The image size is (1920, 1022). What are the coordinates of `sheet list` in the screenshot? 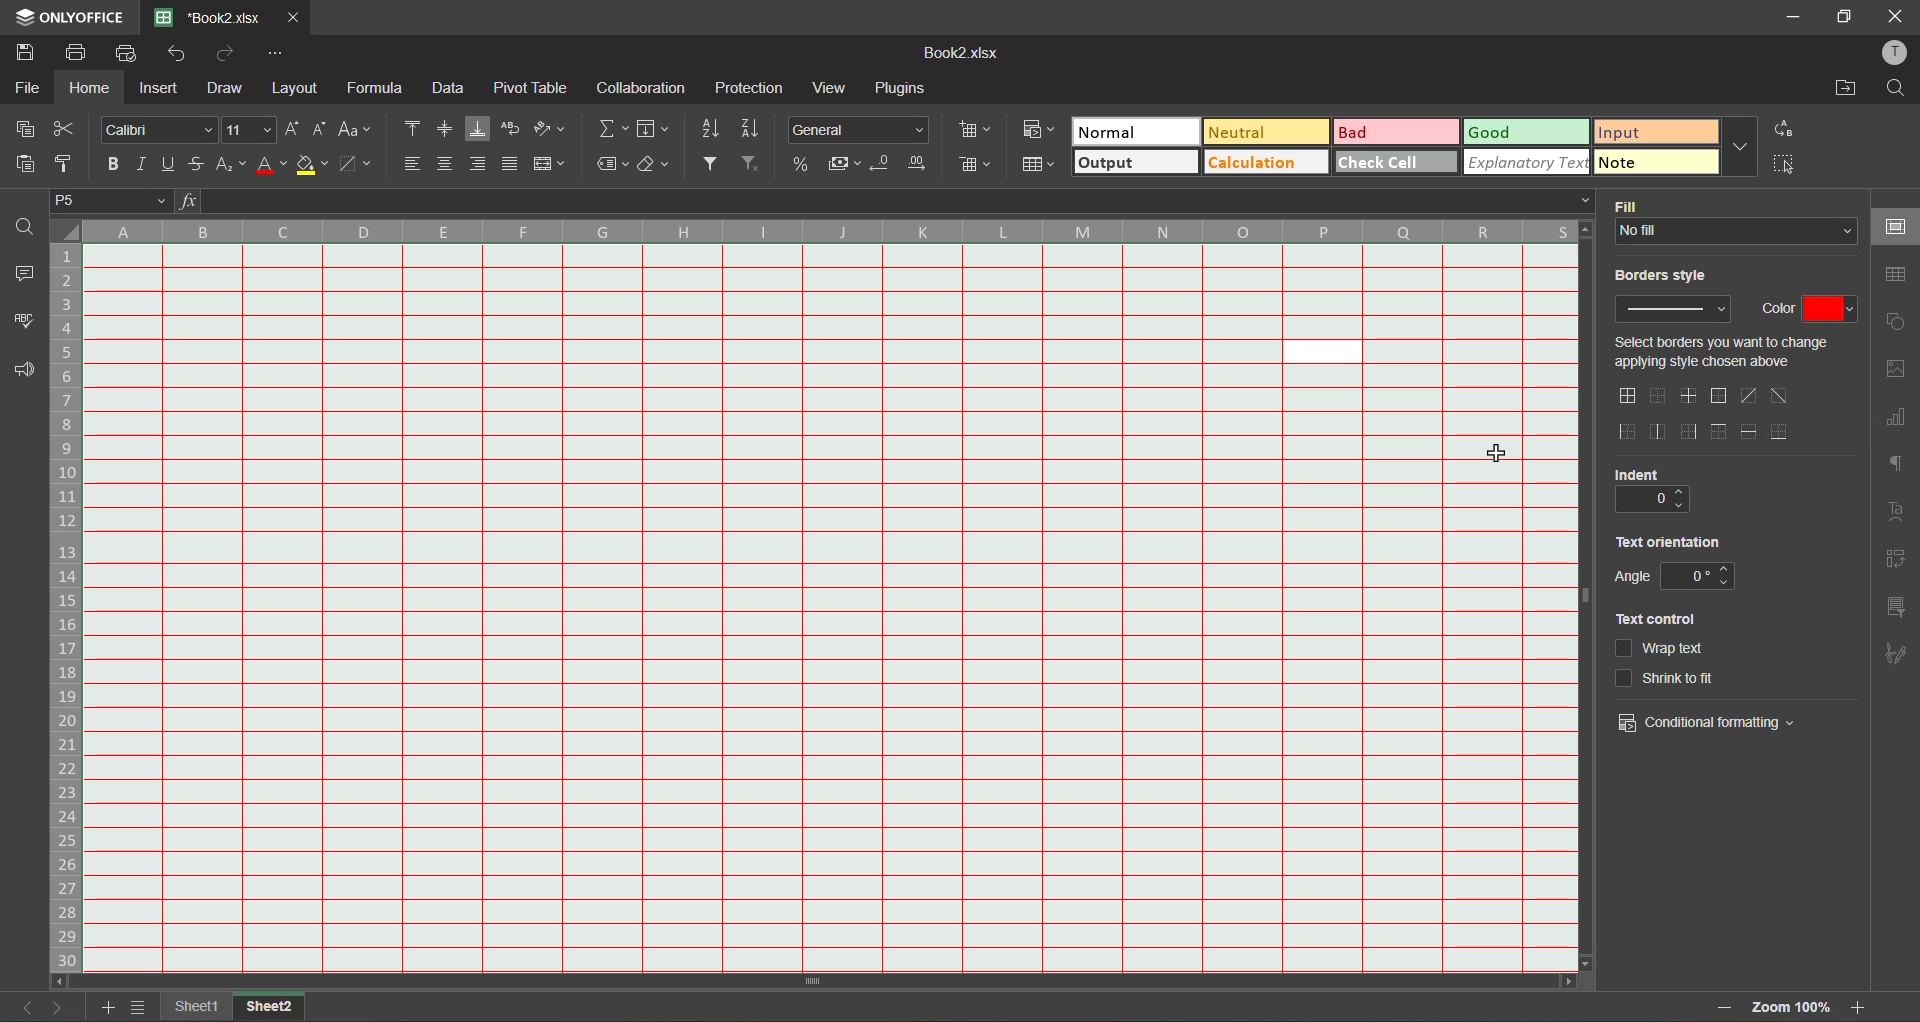 It's located at (143, 1009).